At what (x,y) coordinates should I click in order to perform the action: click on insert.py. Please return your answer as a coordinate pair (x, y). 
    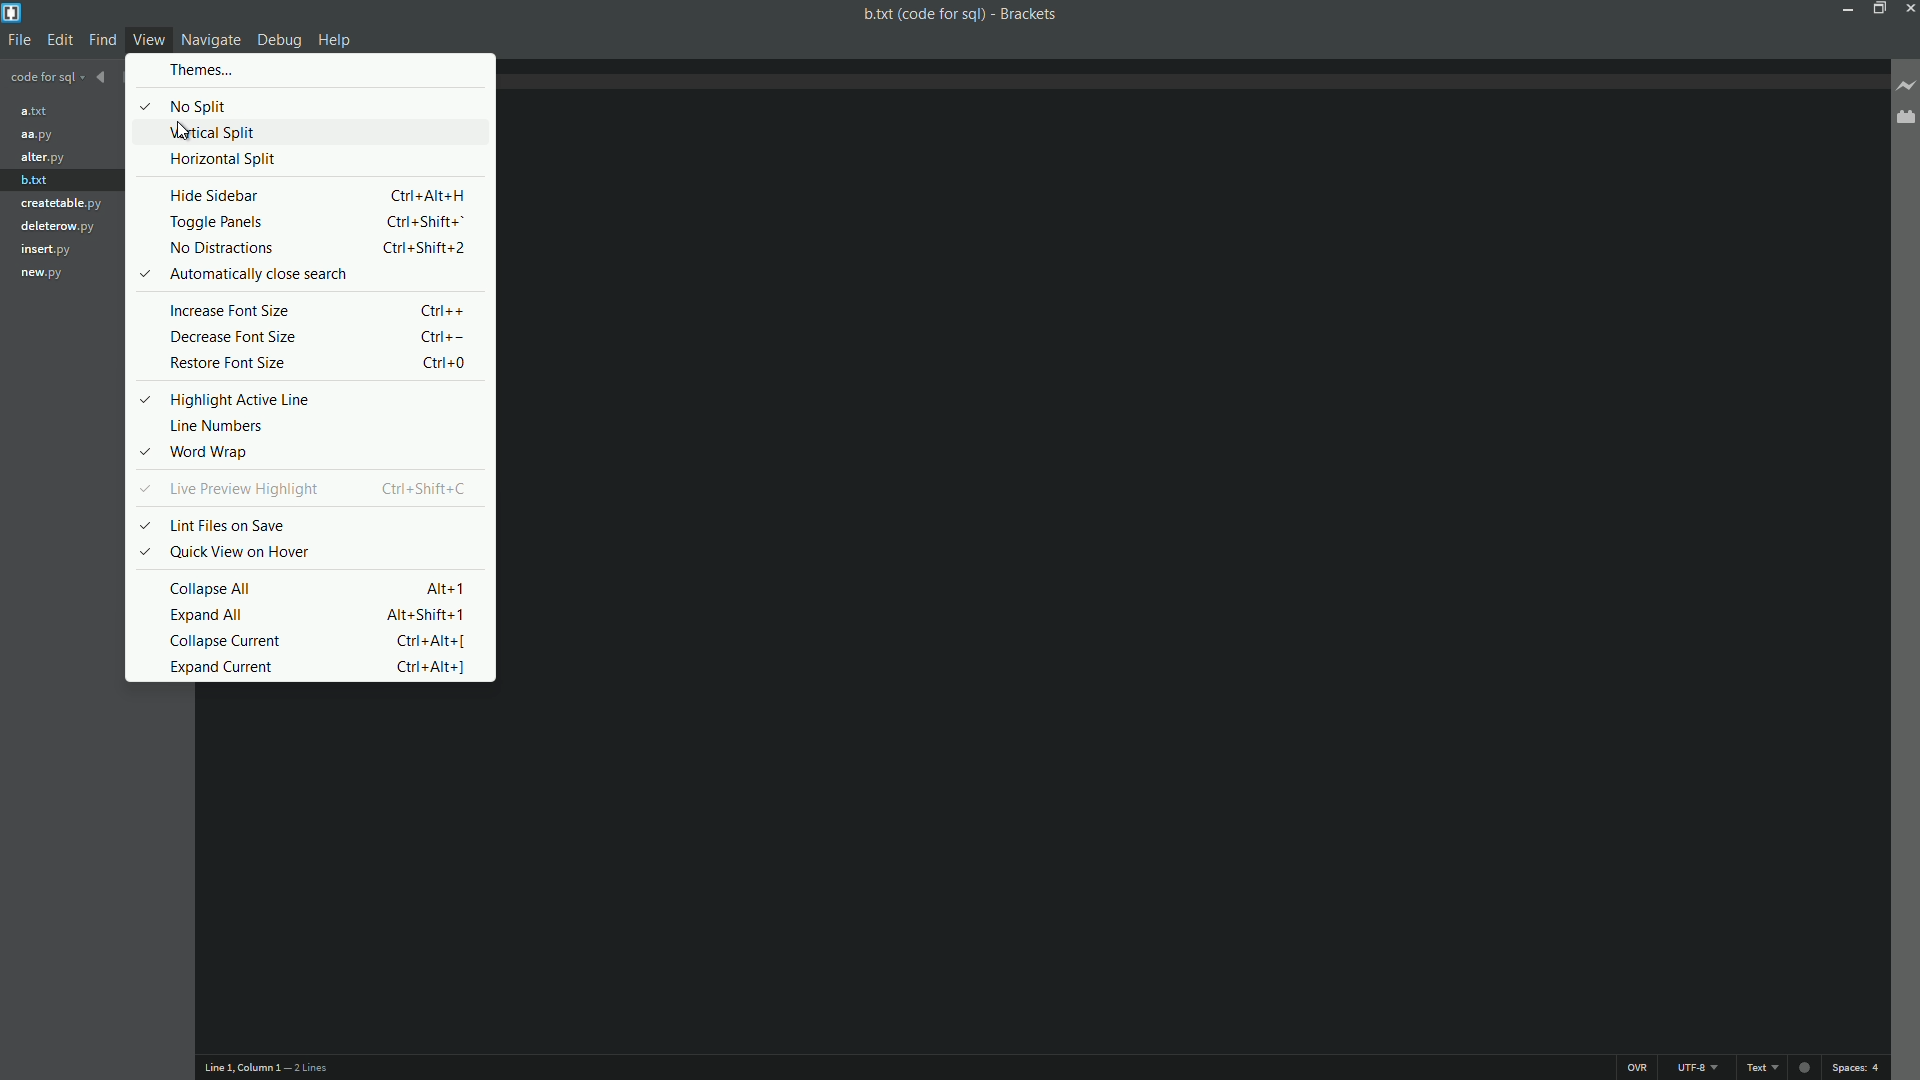
    Looking at the image, I should click on (52, 249).